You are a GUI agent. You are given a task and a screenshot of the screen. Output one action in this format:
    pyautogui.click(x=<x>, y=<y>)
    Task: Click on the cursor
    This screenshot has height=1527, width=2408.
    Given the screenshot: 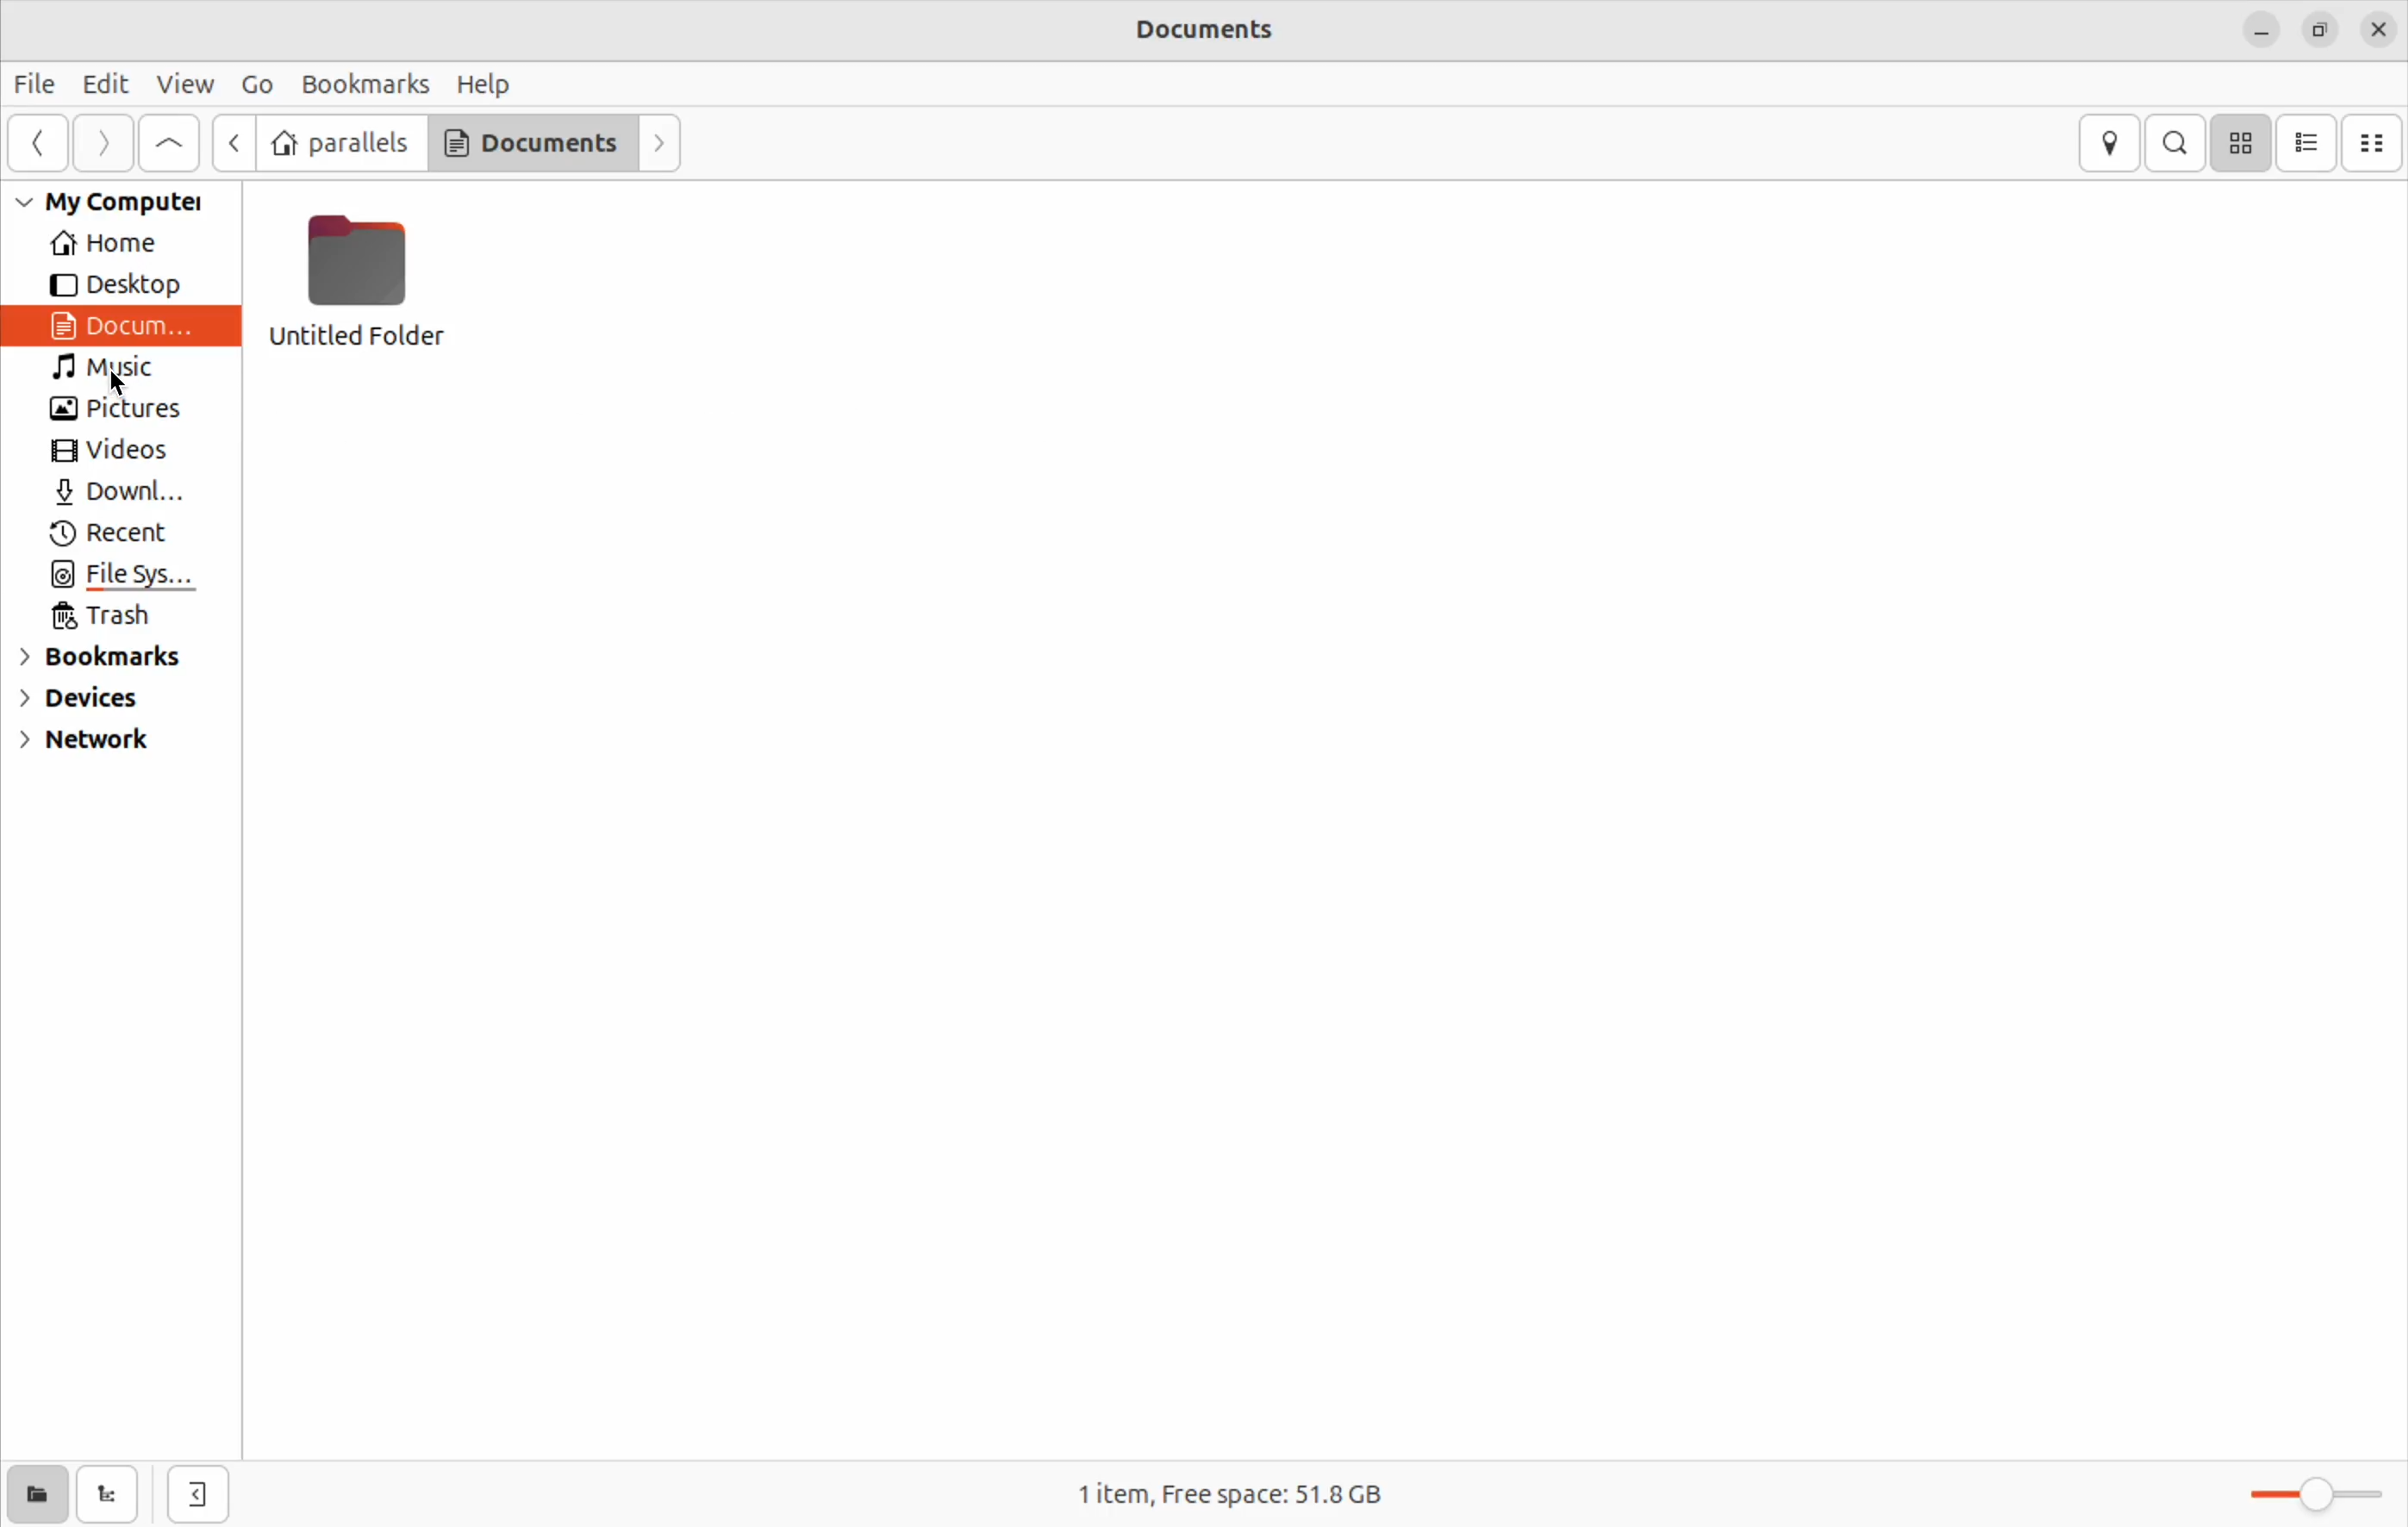 What is the action you would take?
    pyautogui.click(x=122, y=388)
    